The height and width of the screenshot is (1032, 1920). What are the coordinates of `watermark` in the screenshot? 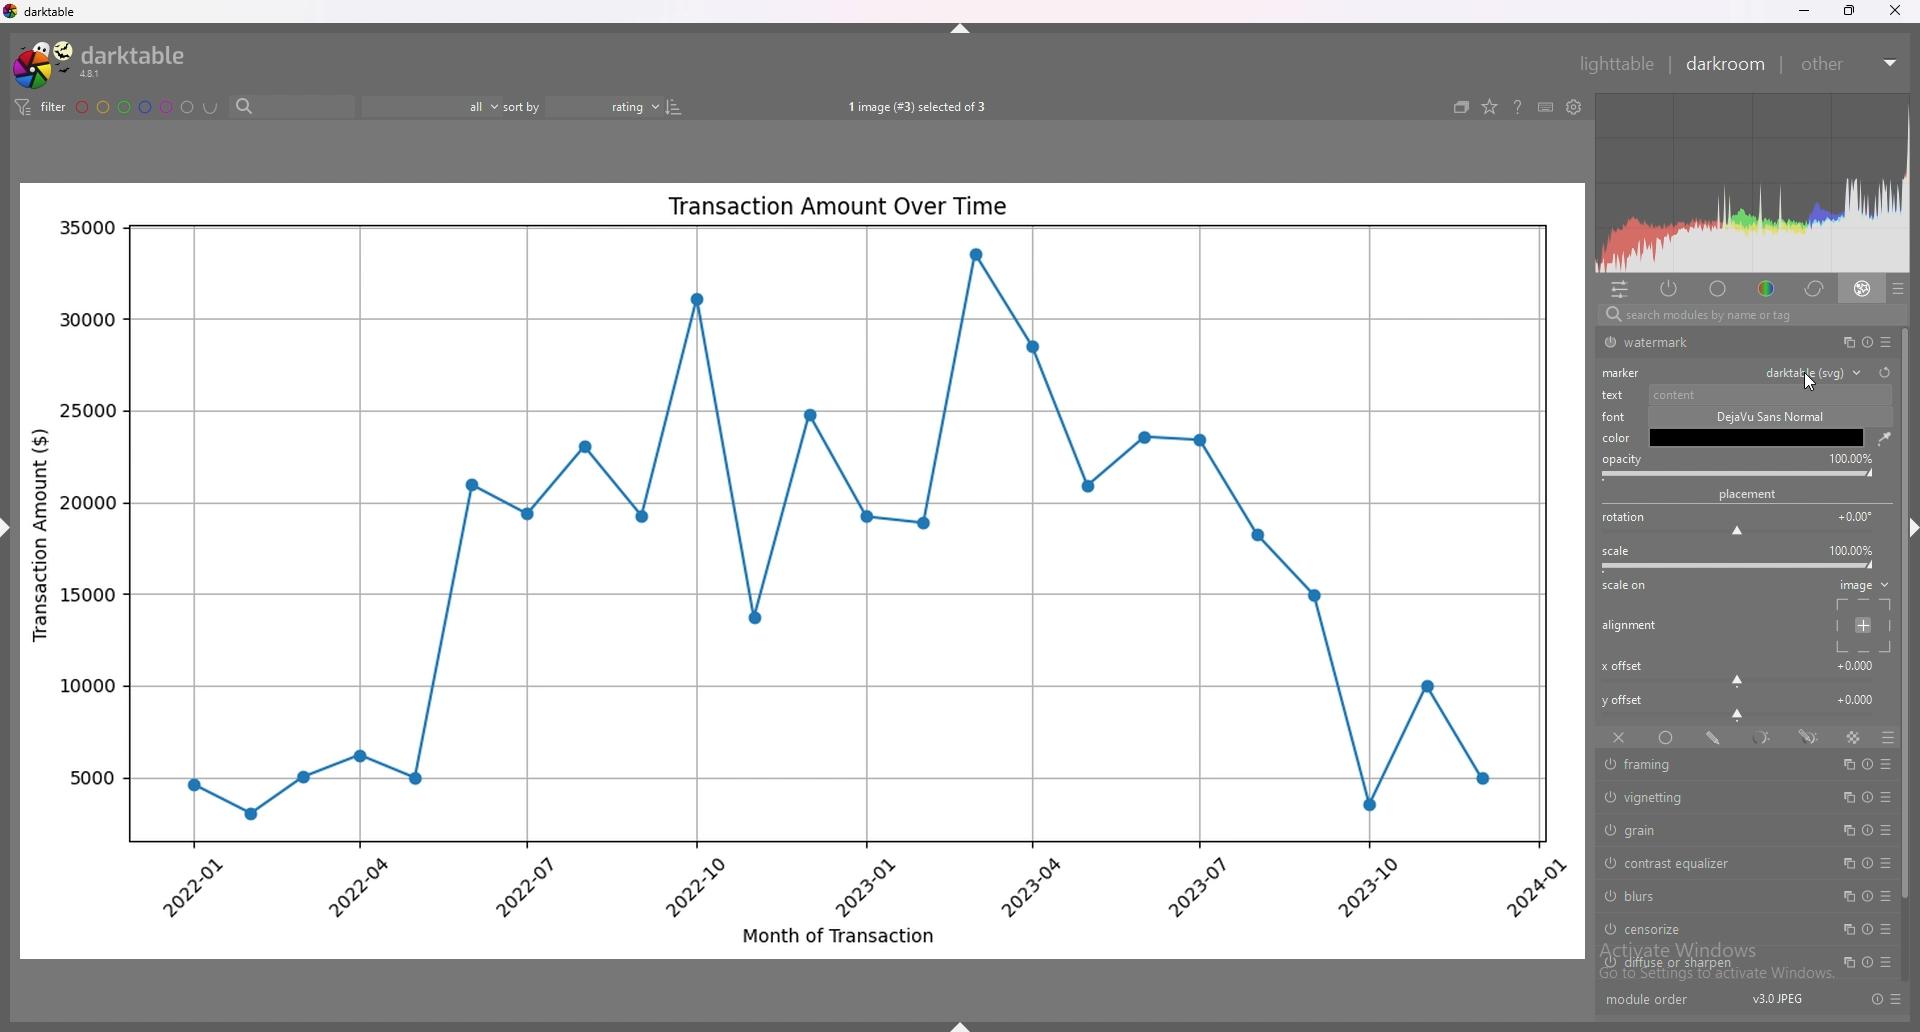 It's located at (1713, 342).